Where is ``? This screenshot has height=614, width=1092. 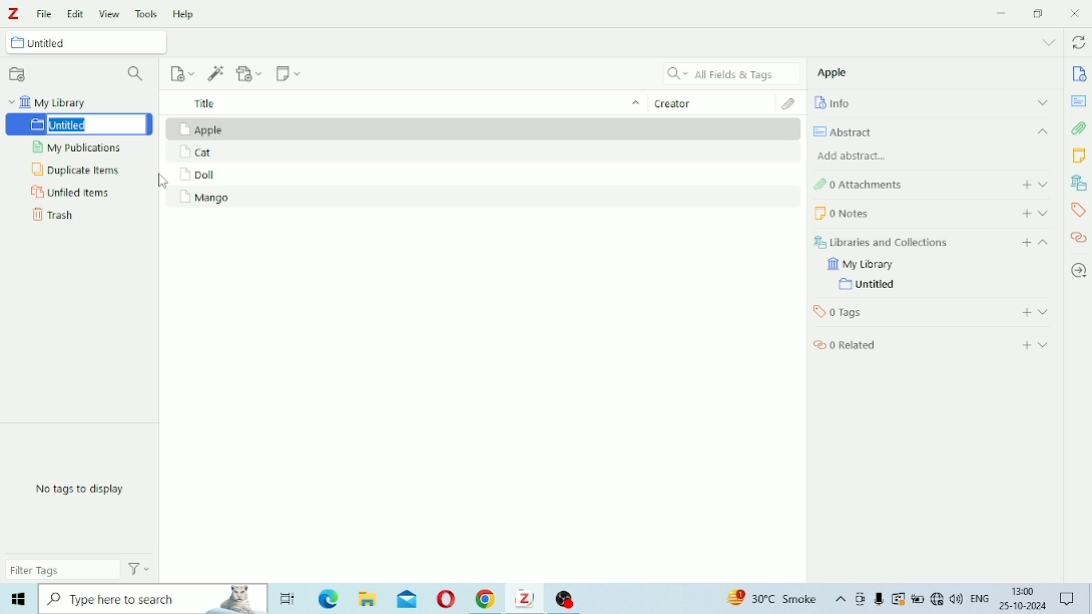  is located at coordinates (1022, 598).